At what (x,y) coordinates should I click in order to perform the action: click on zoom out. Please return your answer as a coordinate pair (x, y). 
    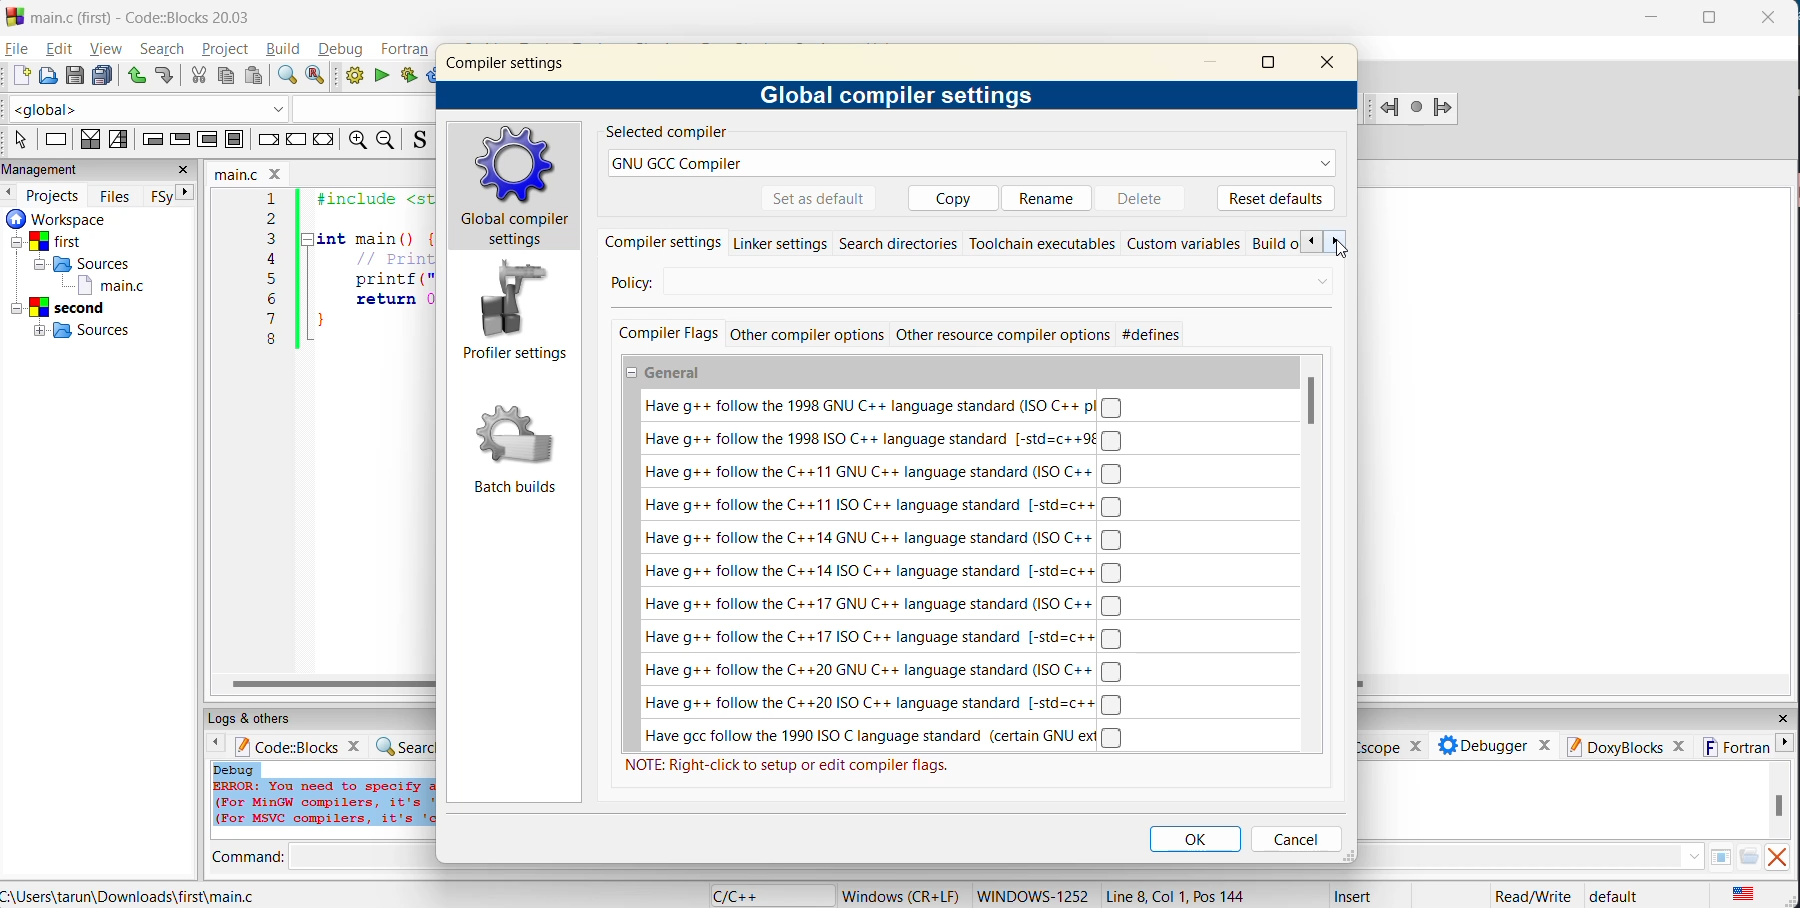
    Looking at the image, I should click on (385, 140).